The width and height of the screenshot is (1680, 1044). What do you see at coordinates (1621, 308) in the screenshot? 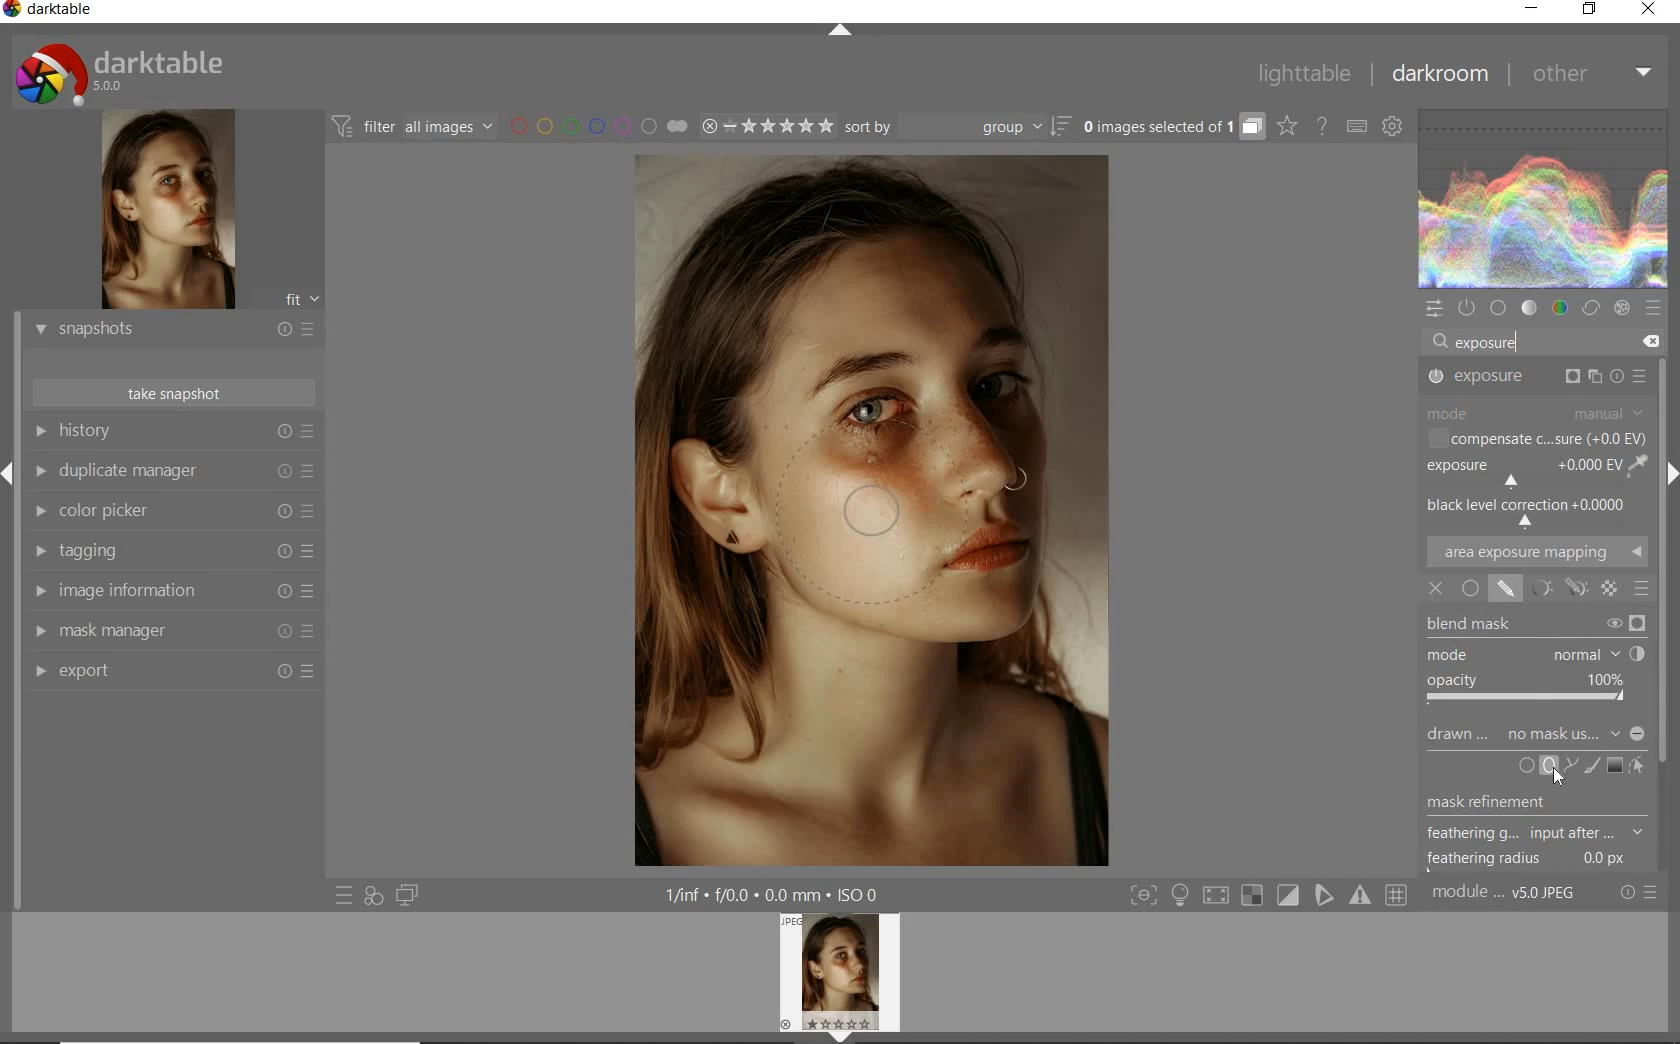
I see `effect` at bounding box center [1621, 308].